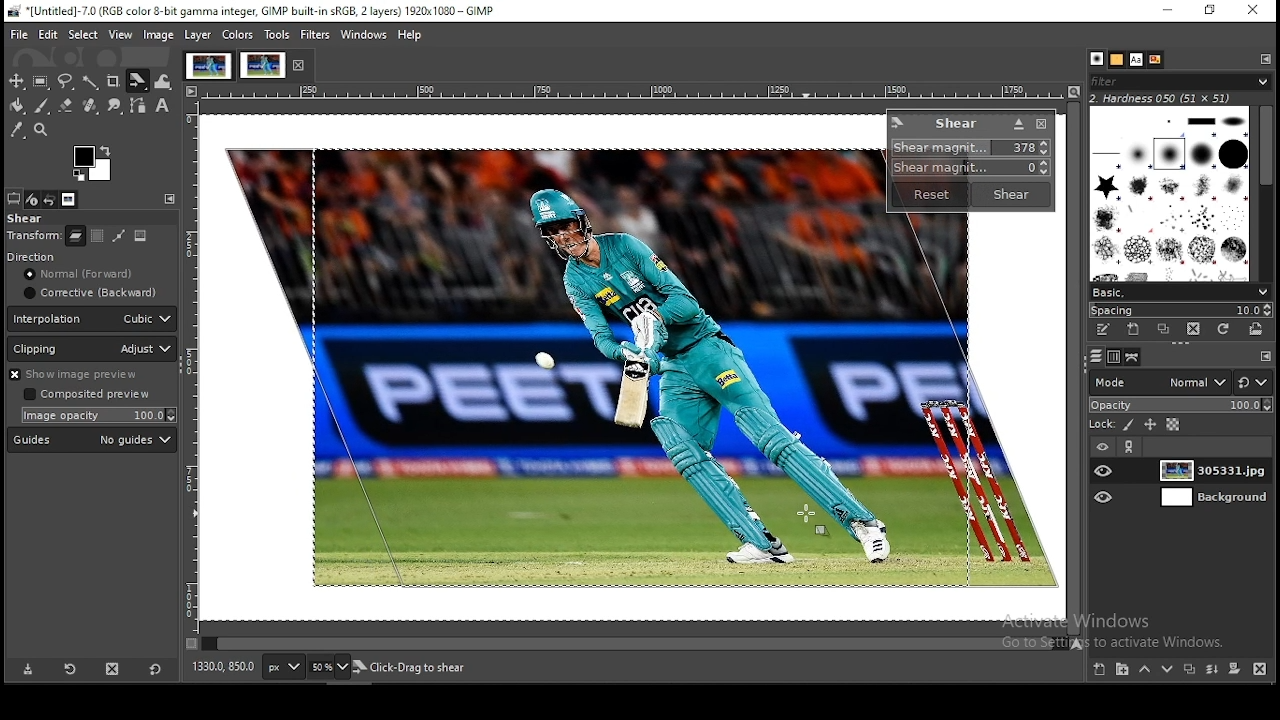 The image size is (1280, 720). I want to click on select, so click(83, 33).